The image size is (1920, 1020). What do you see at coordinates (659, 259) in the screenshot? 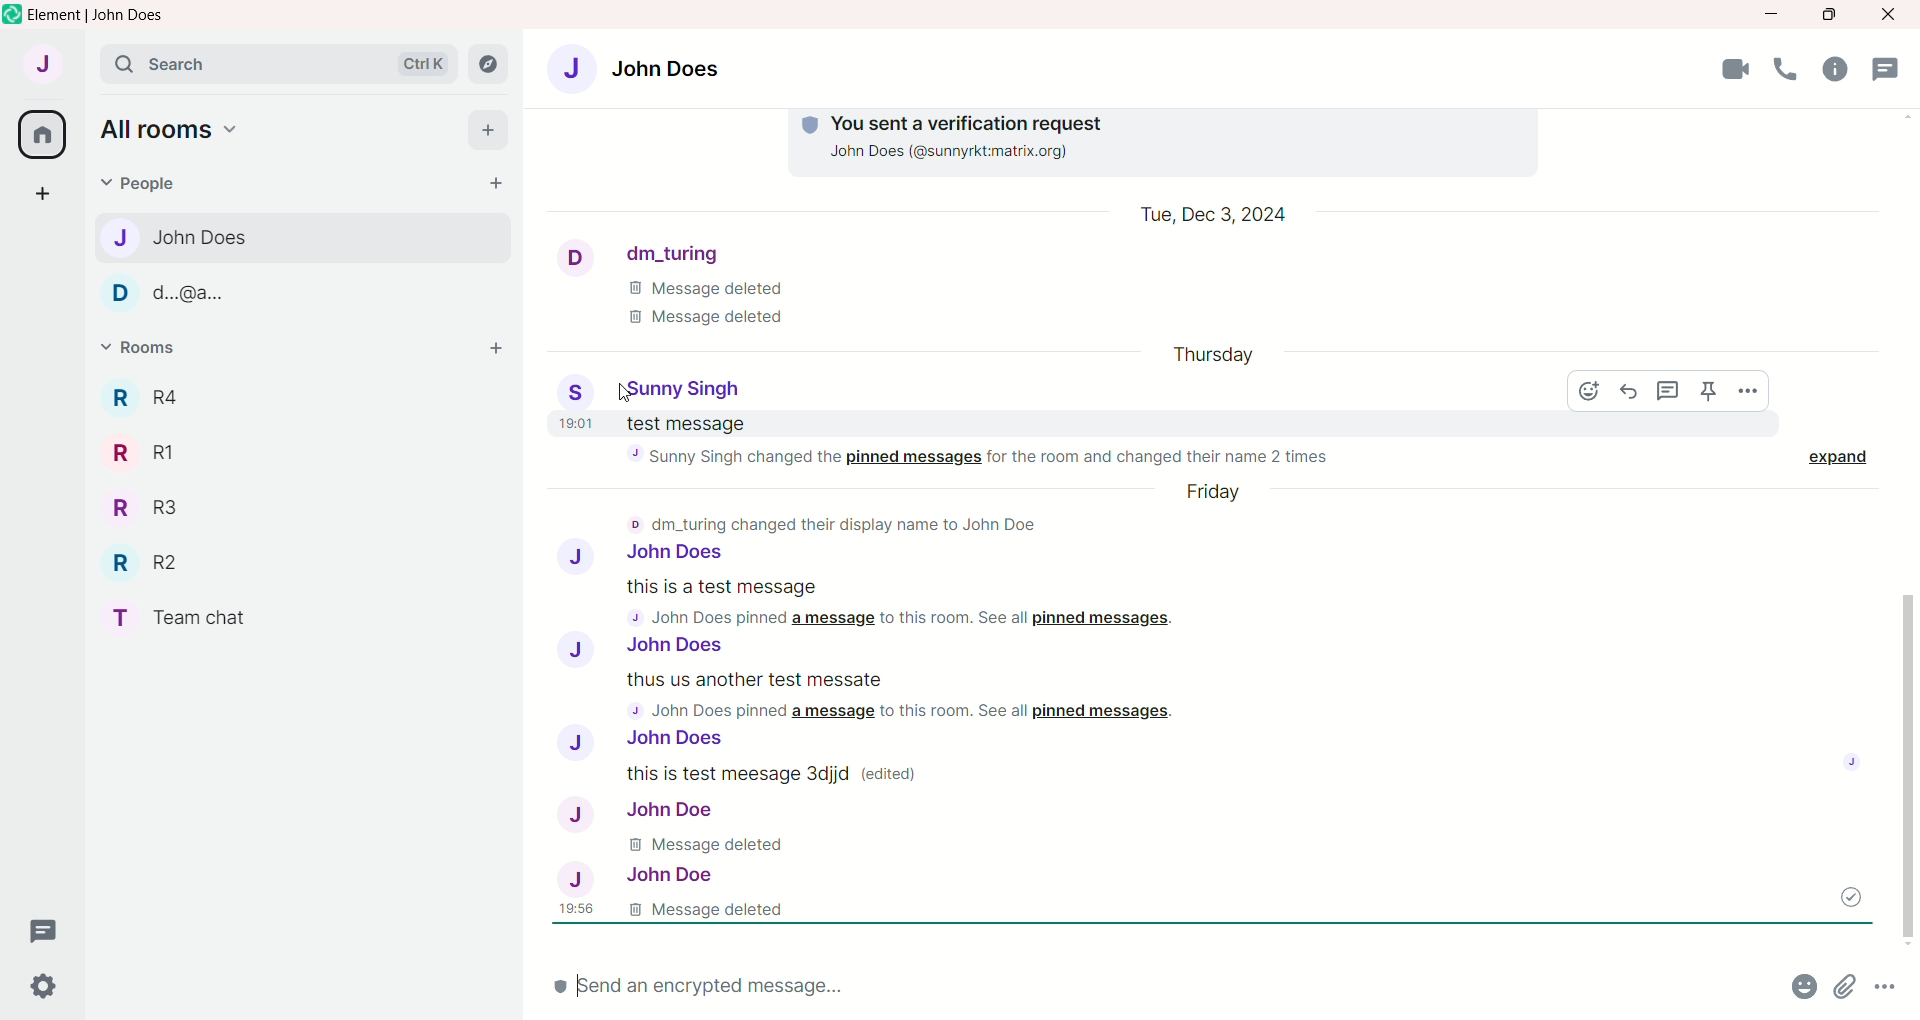
I see `dm_turing` at bounding box center [659, 259].